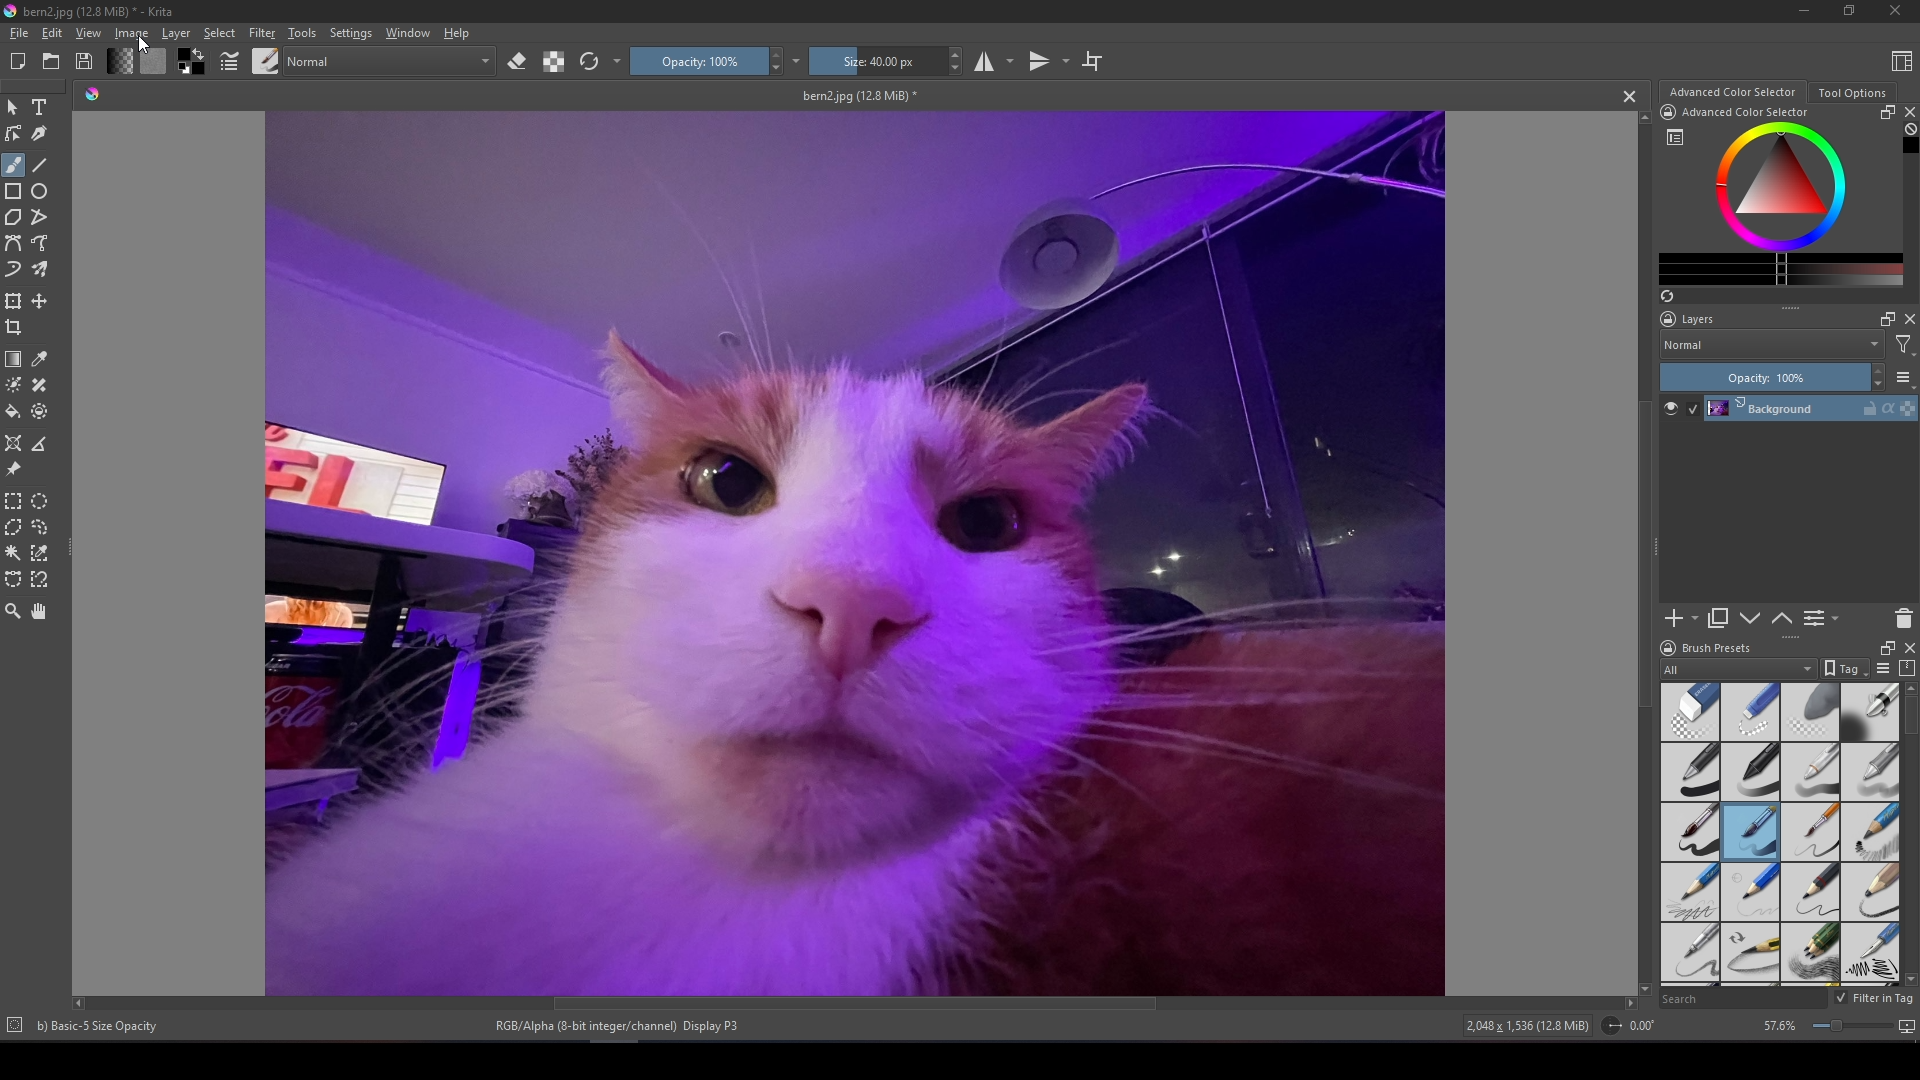  What do you see at coordinates (88, 33) in the screenshot?
I see `View` at bounding box center [88, 33].